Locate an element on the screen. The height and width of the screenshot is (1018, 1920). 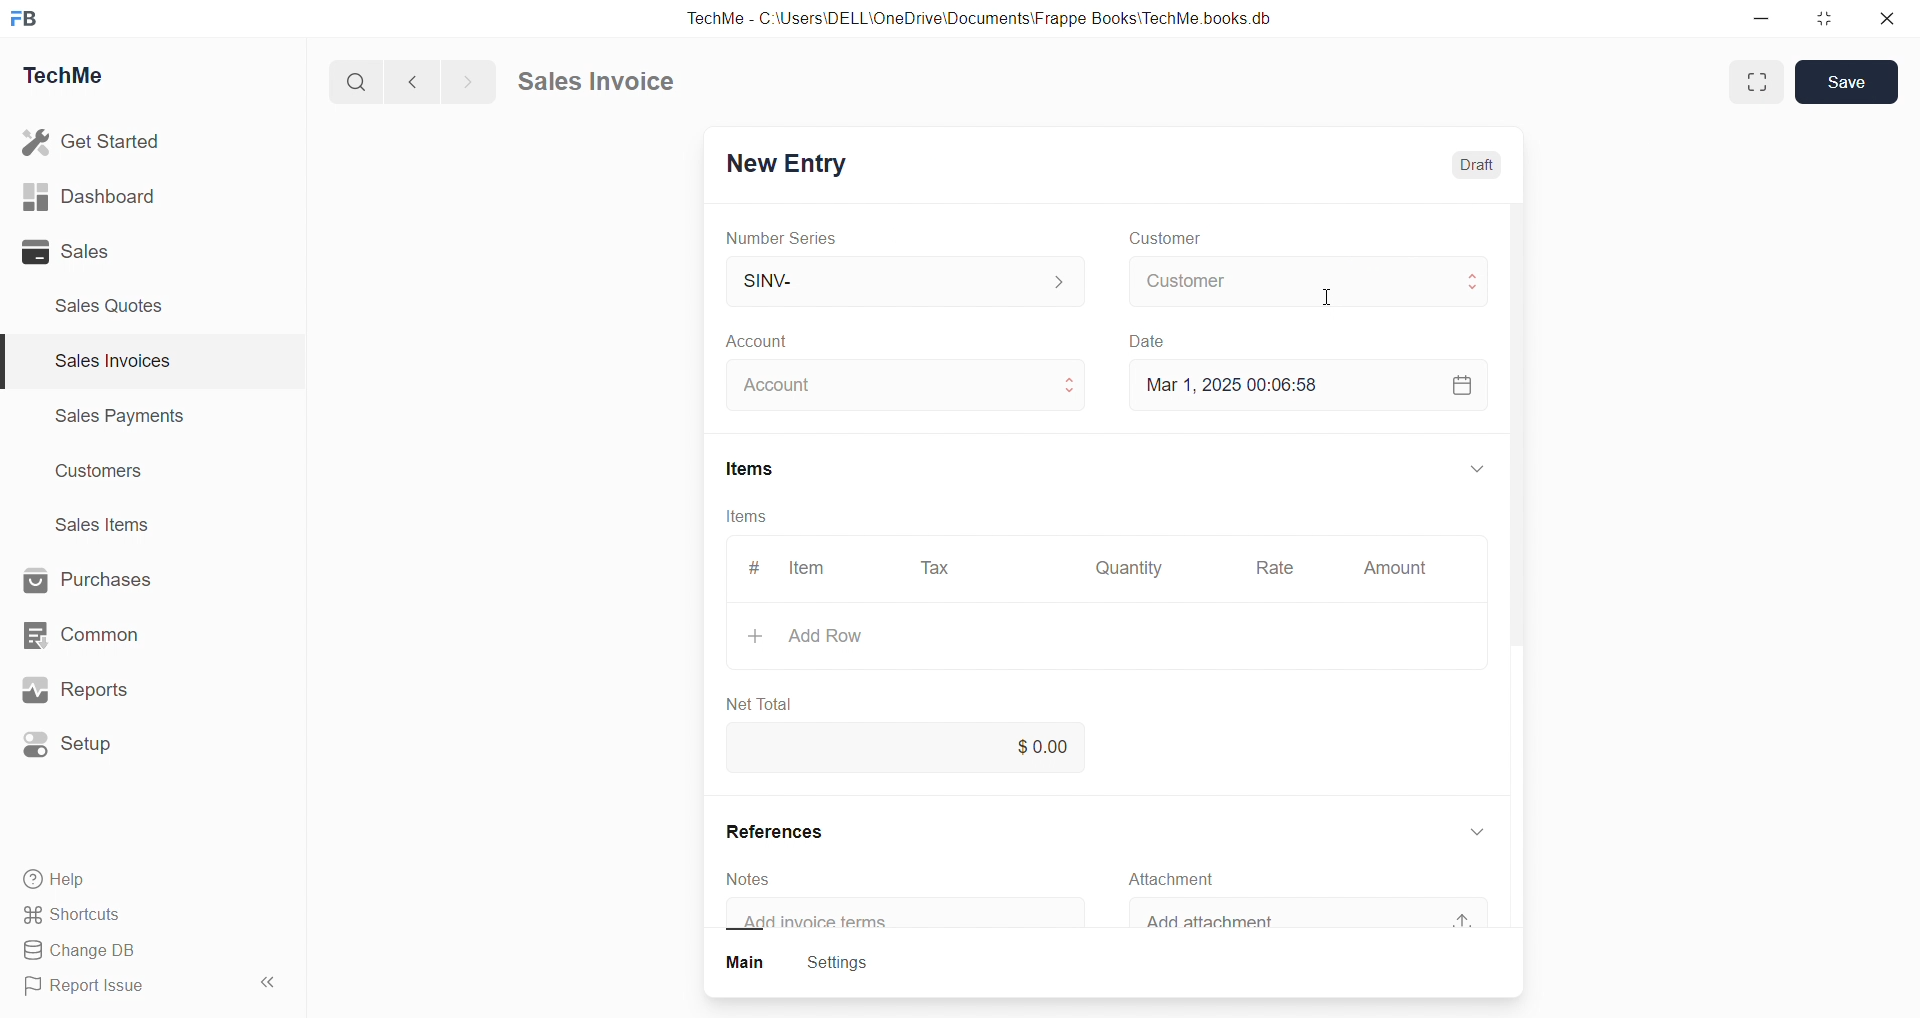
Mar 1, 2025 00:06:58 is located at coordinates (1244, 383).